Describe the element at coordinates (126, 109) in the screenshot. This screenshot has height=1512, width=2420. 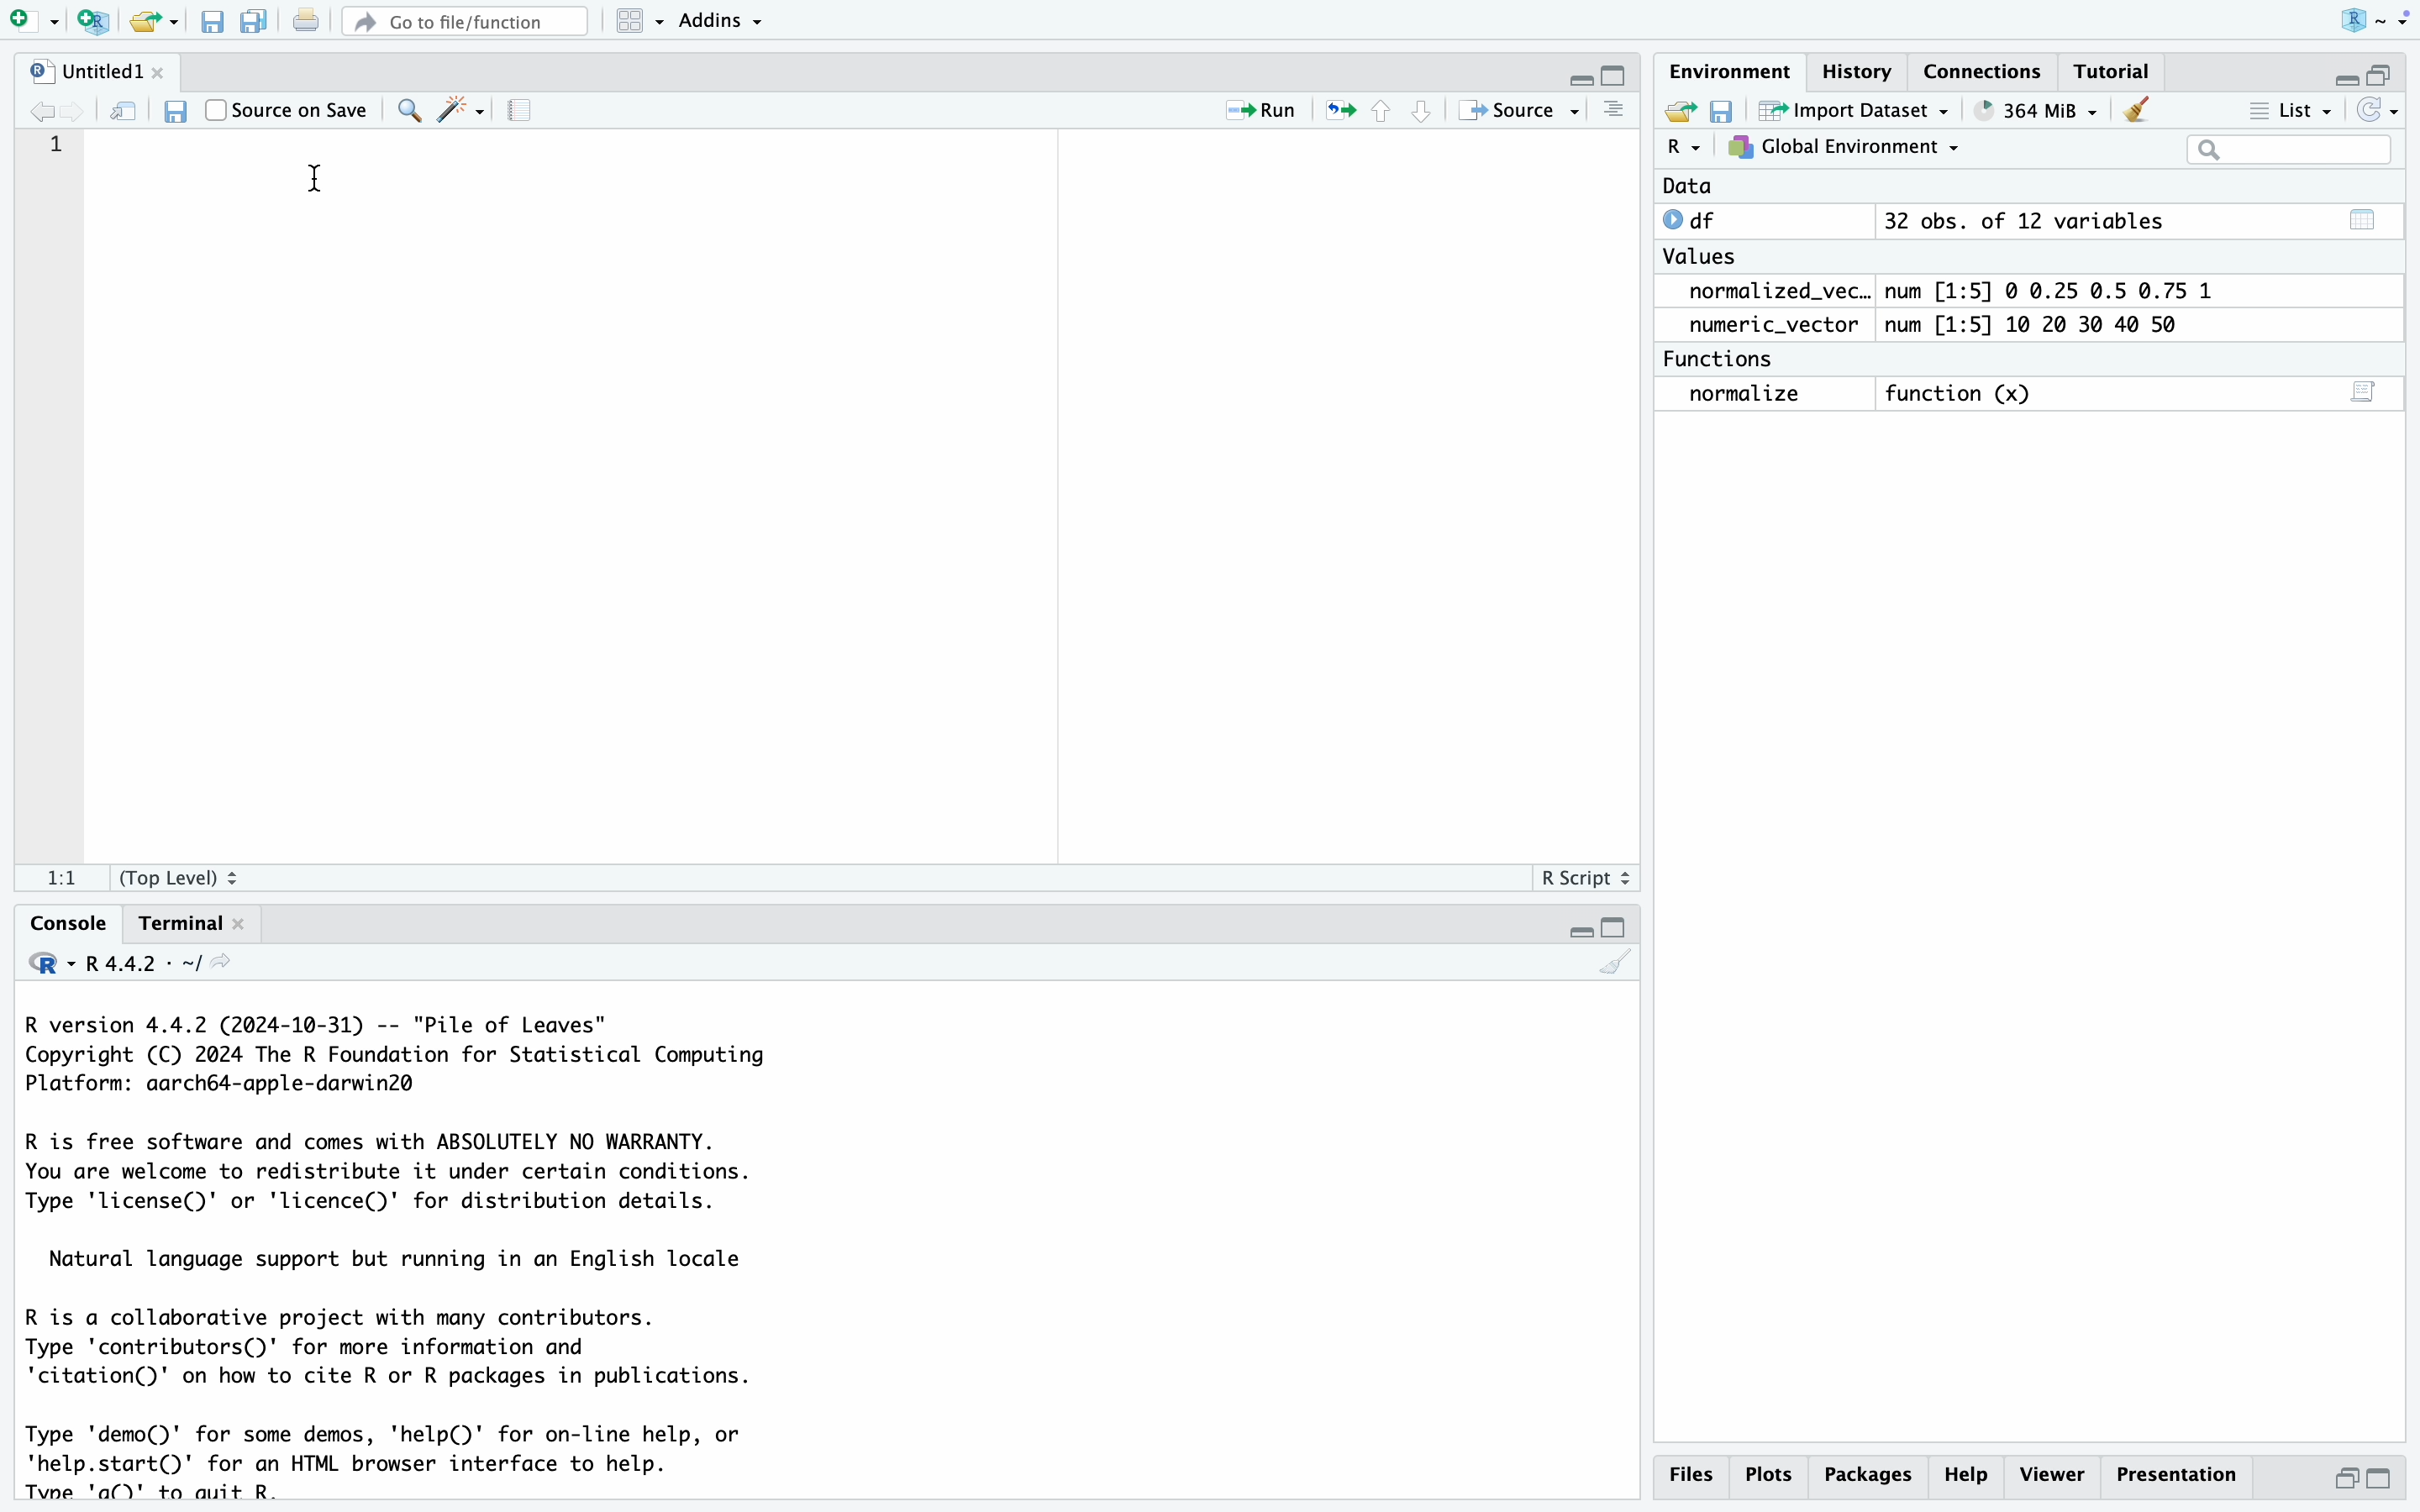
I see `Refresh` at that location.